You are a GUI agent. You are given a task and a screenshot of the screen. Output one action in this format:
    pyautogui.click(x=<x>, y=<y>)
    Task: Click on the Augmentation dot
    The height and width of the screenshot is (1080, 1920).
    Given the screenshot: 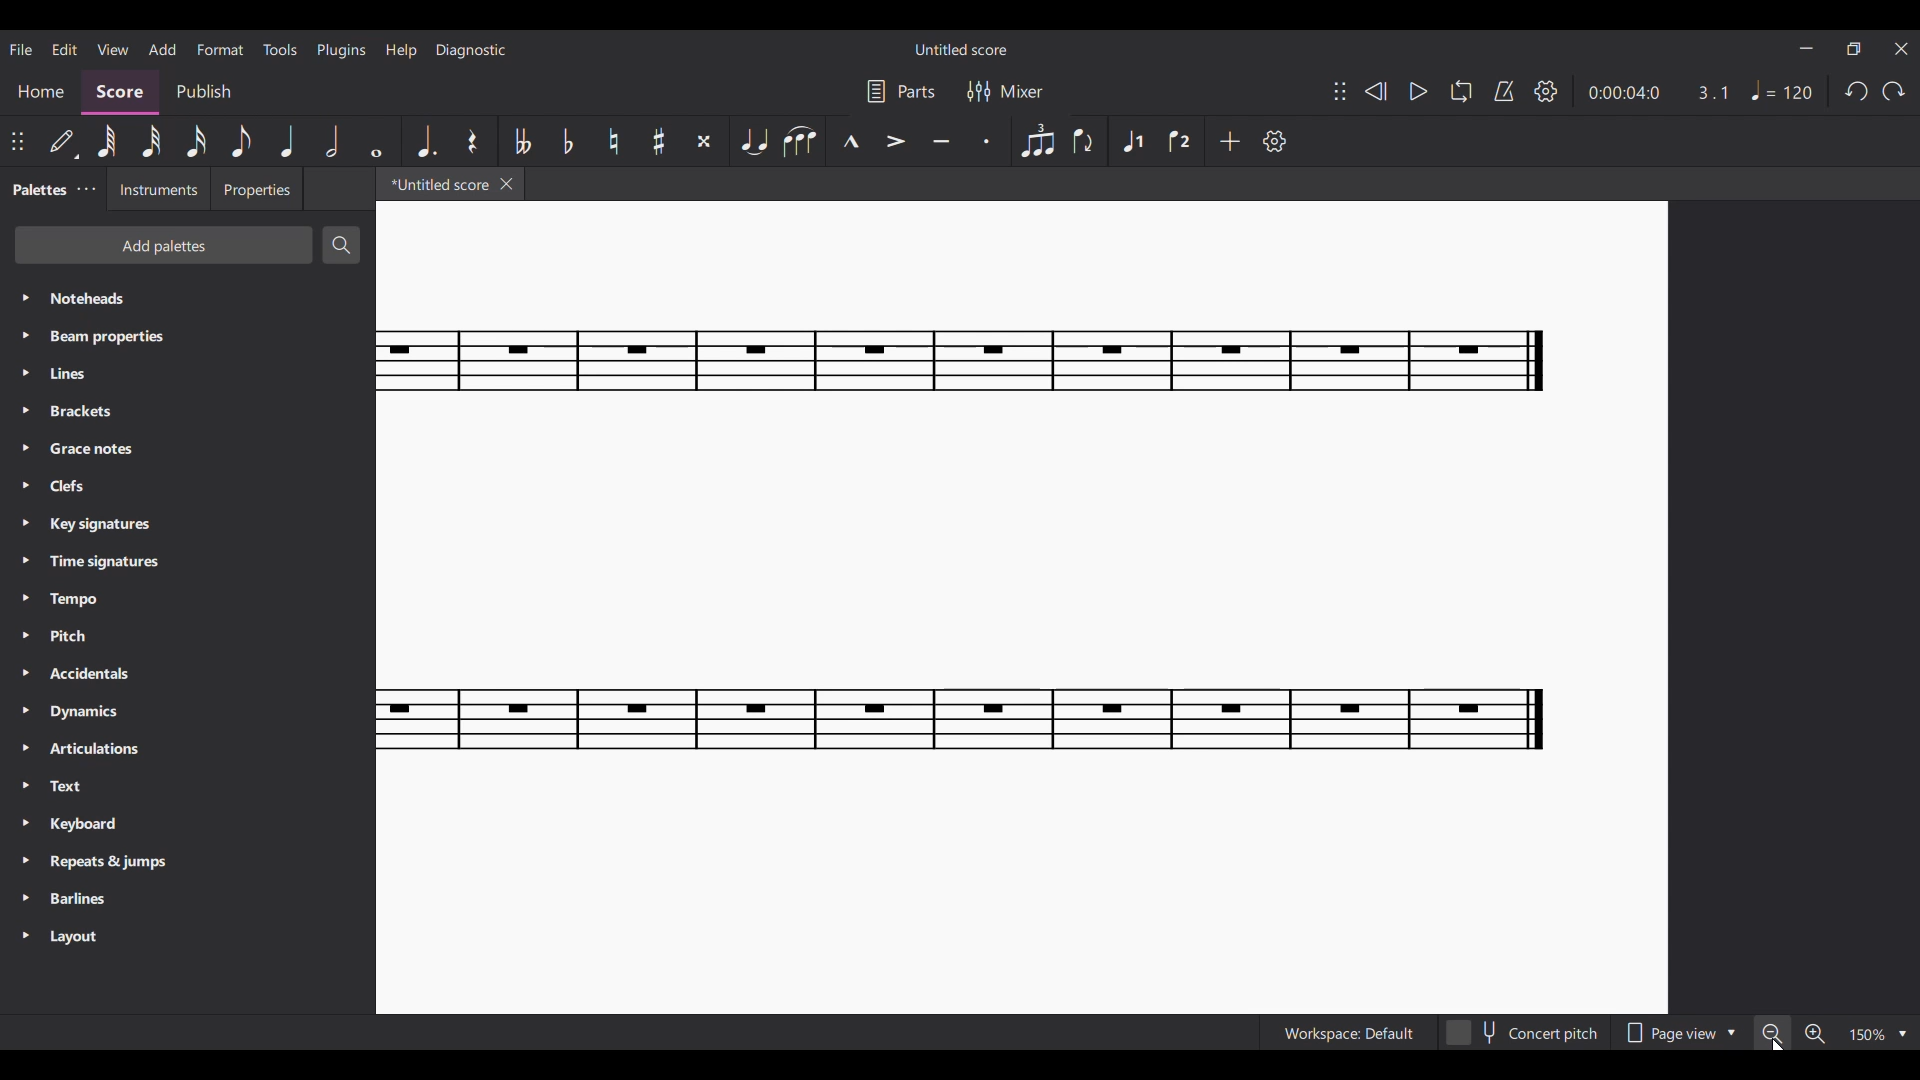 What is the action you would take?
    pyautogui.click(x=427, y=141)
    